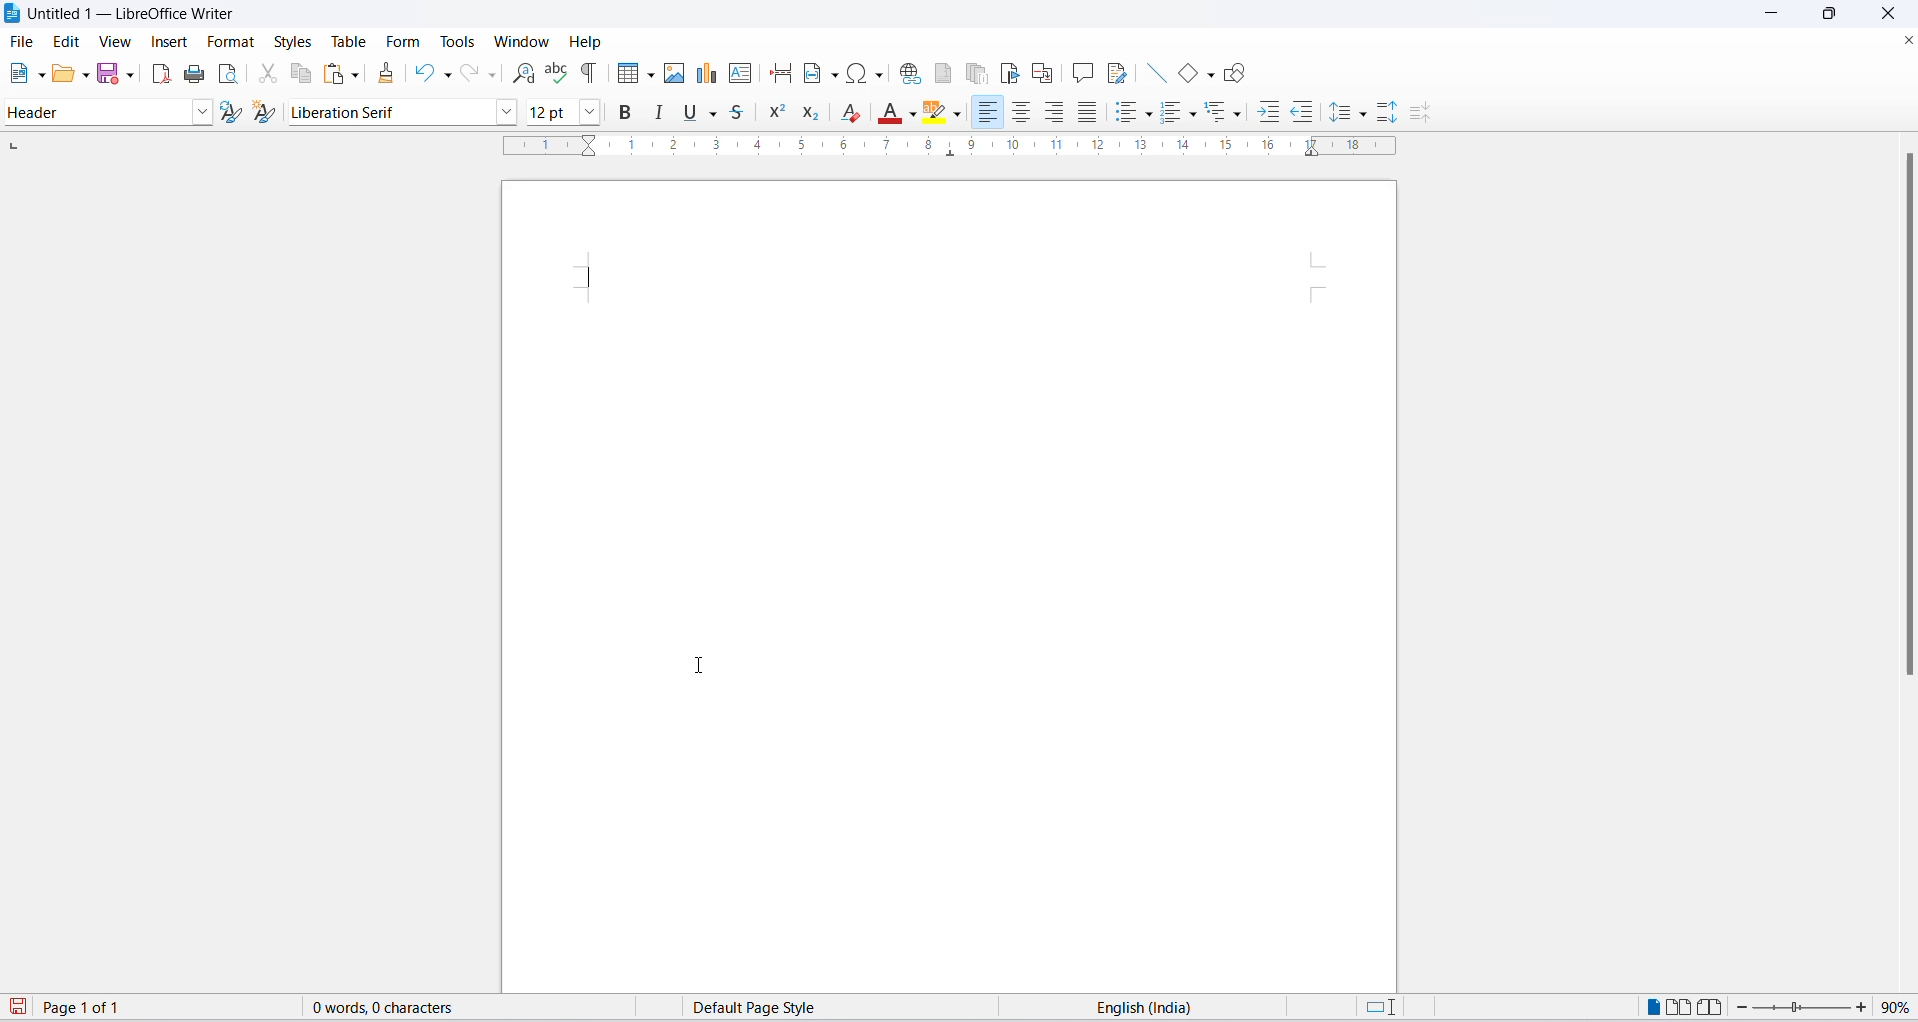  What do you see at coordinates (232, 41) in the screenshot?
I see `format` at bounding box center [232, 41].